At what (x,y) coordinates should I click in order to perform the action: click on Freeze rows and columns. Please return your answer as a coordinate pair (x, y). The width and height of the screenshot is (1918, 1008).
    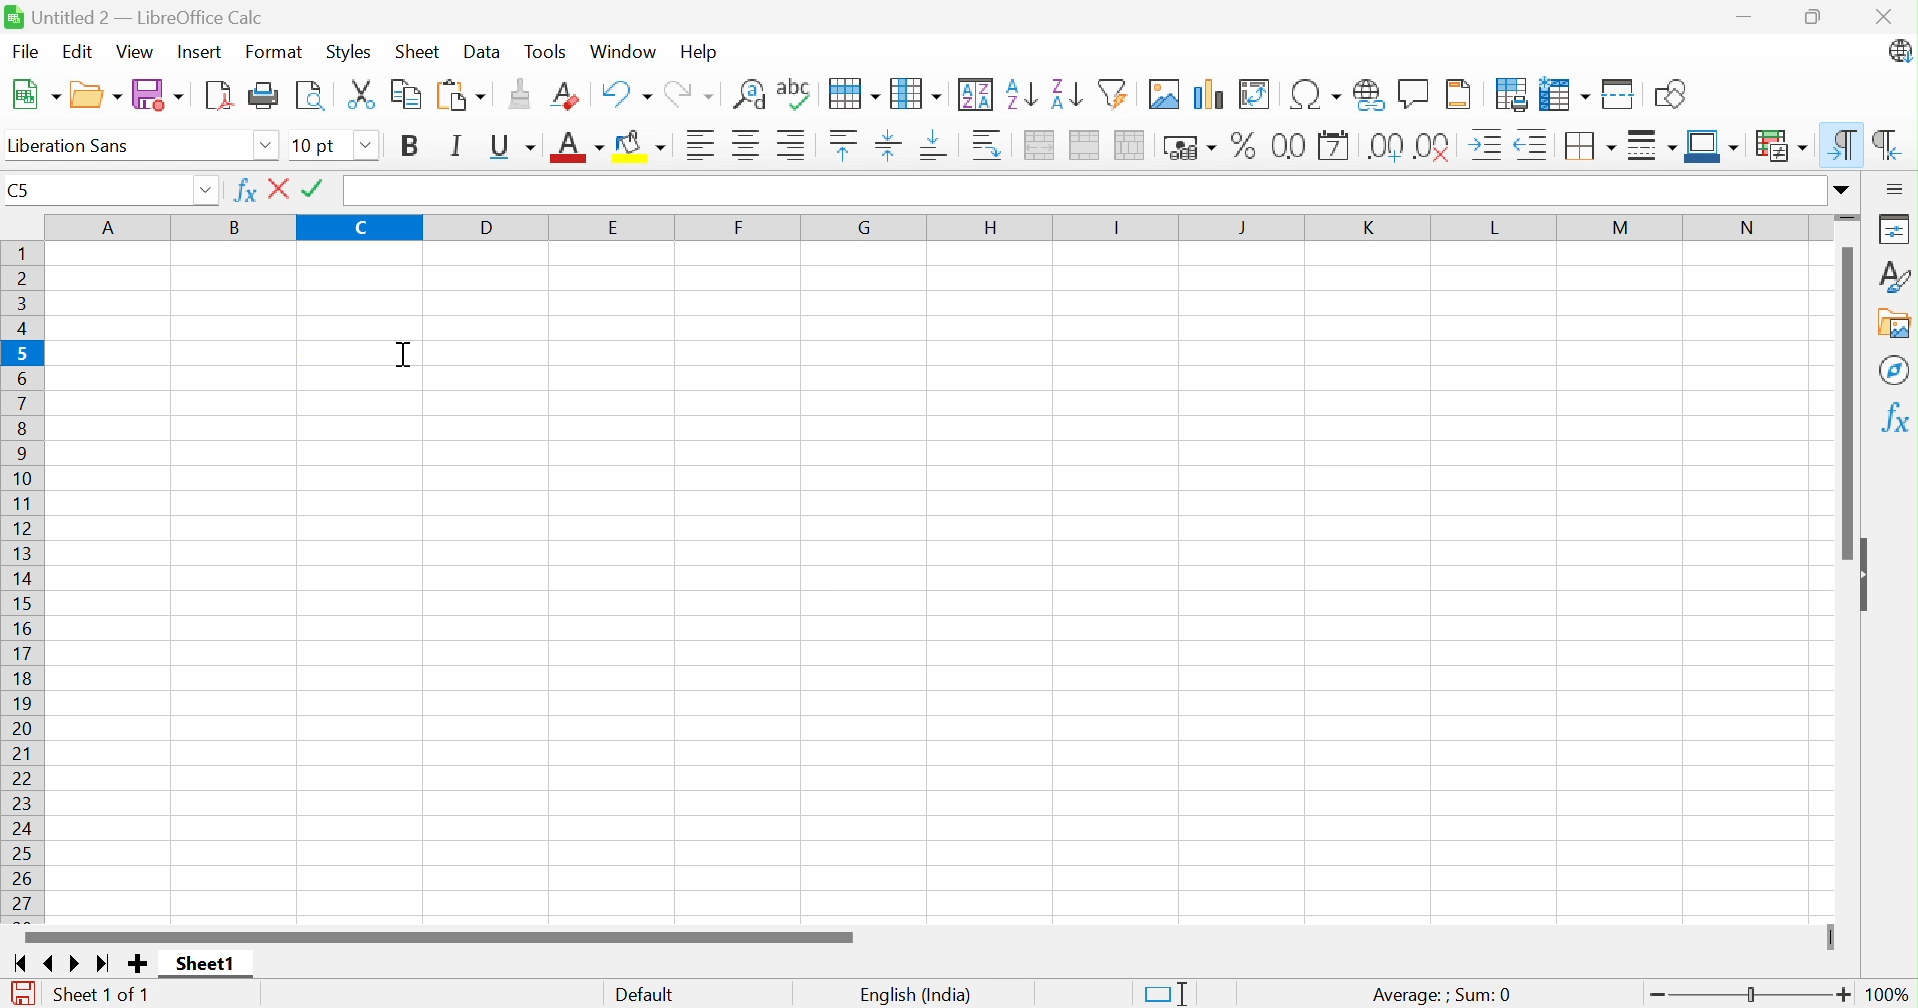
    Looking at the image, I should click on (1563, 96).